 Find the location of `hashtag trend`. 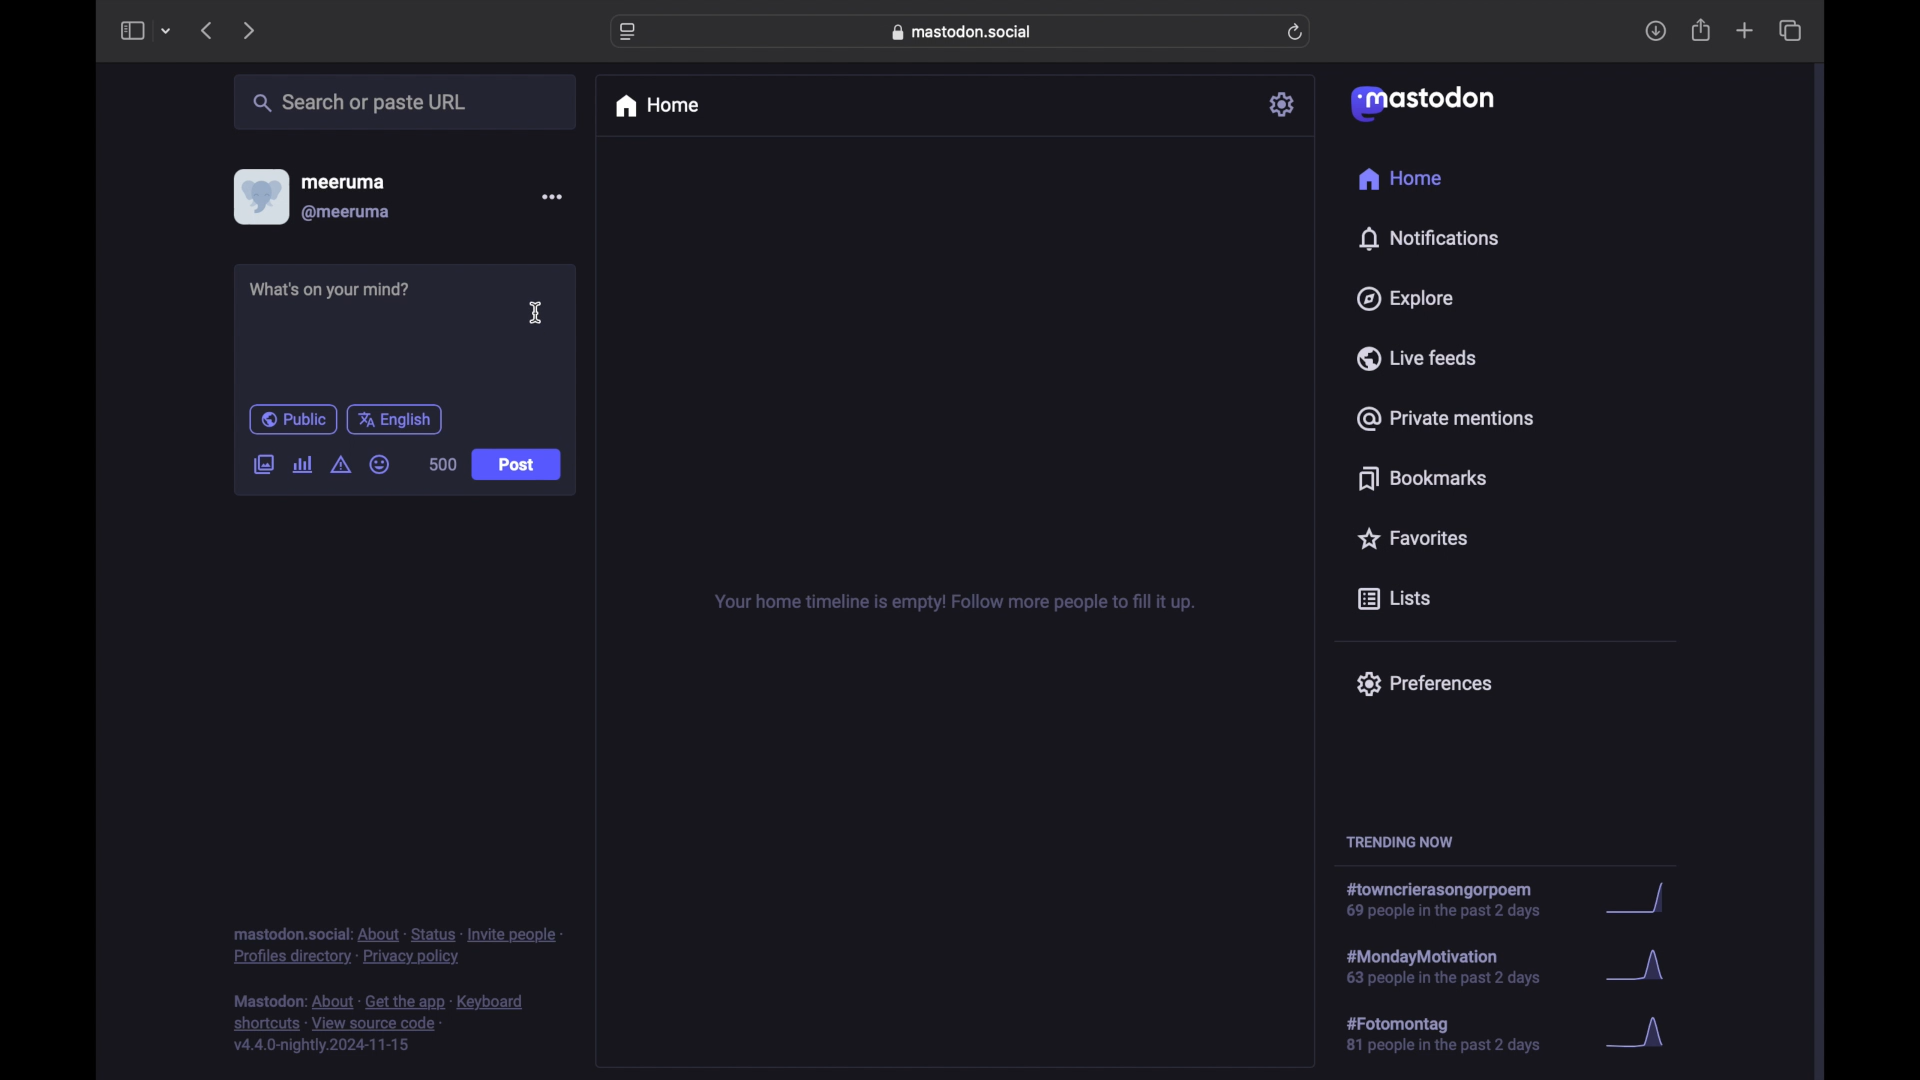

hashtag trend is located at coordinates (1454, 901).